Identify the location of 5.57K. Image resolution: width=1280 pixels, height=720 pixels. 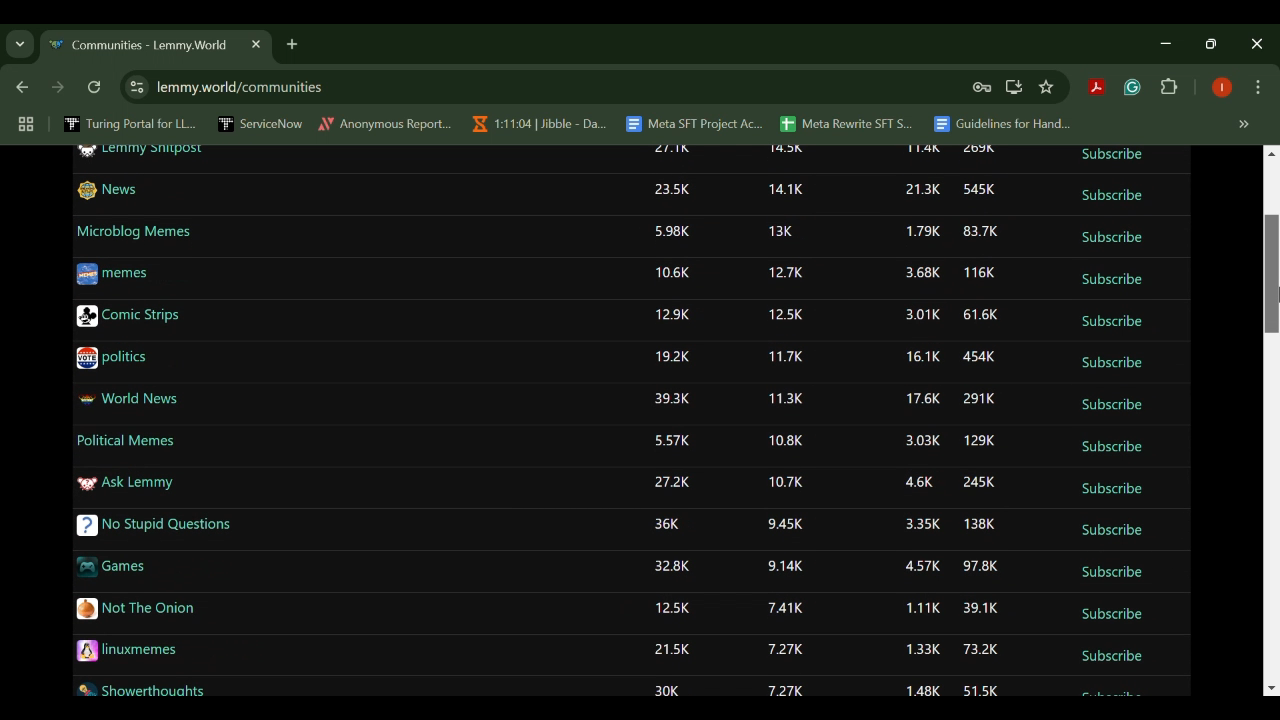
(673, 441).